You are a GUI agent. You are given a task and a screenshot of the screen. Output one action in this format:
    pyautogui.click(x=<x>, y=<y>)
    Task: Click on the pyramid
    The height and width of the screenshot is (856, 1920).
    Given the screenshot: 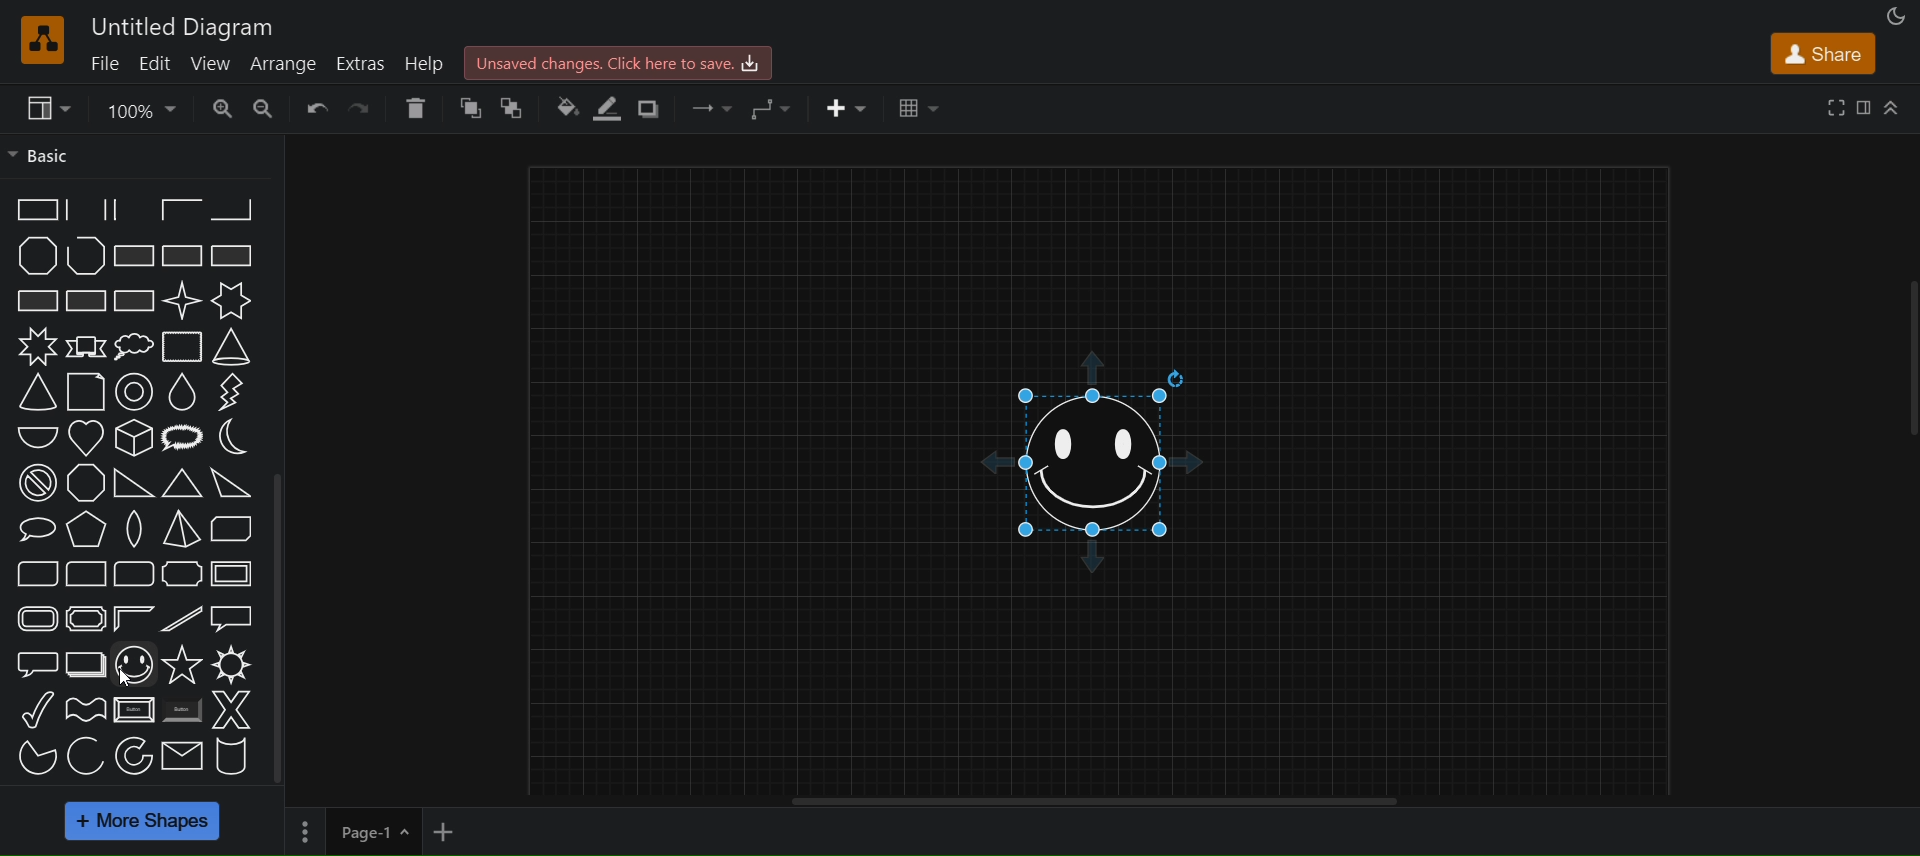 What is the action you would take?
    pyautogui.click(x=180, y=530)
    